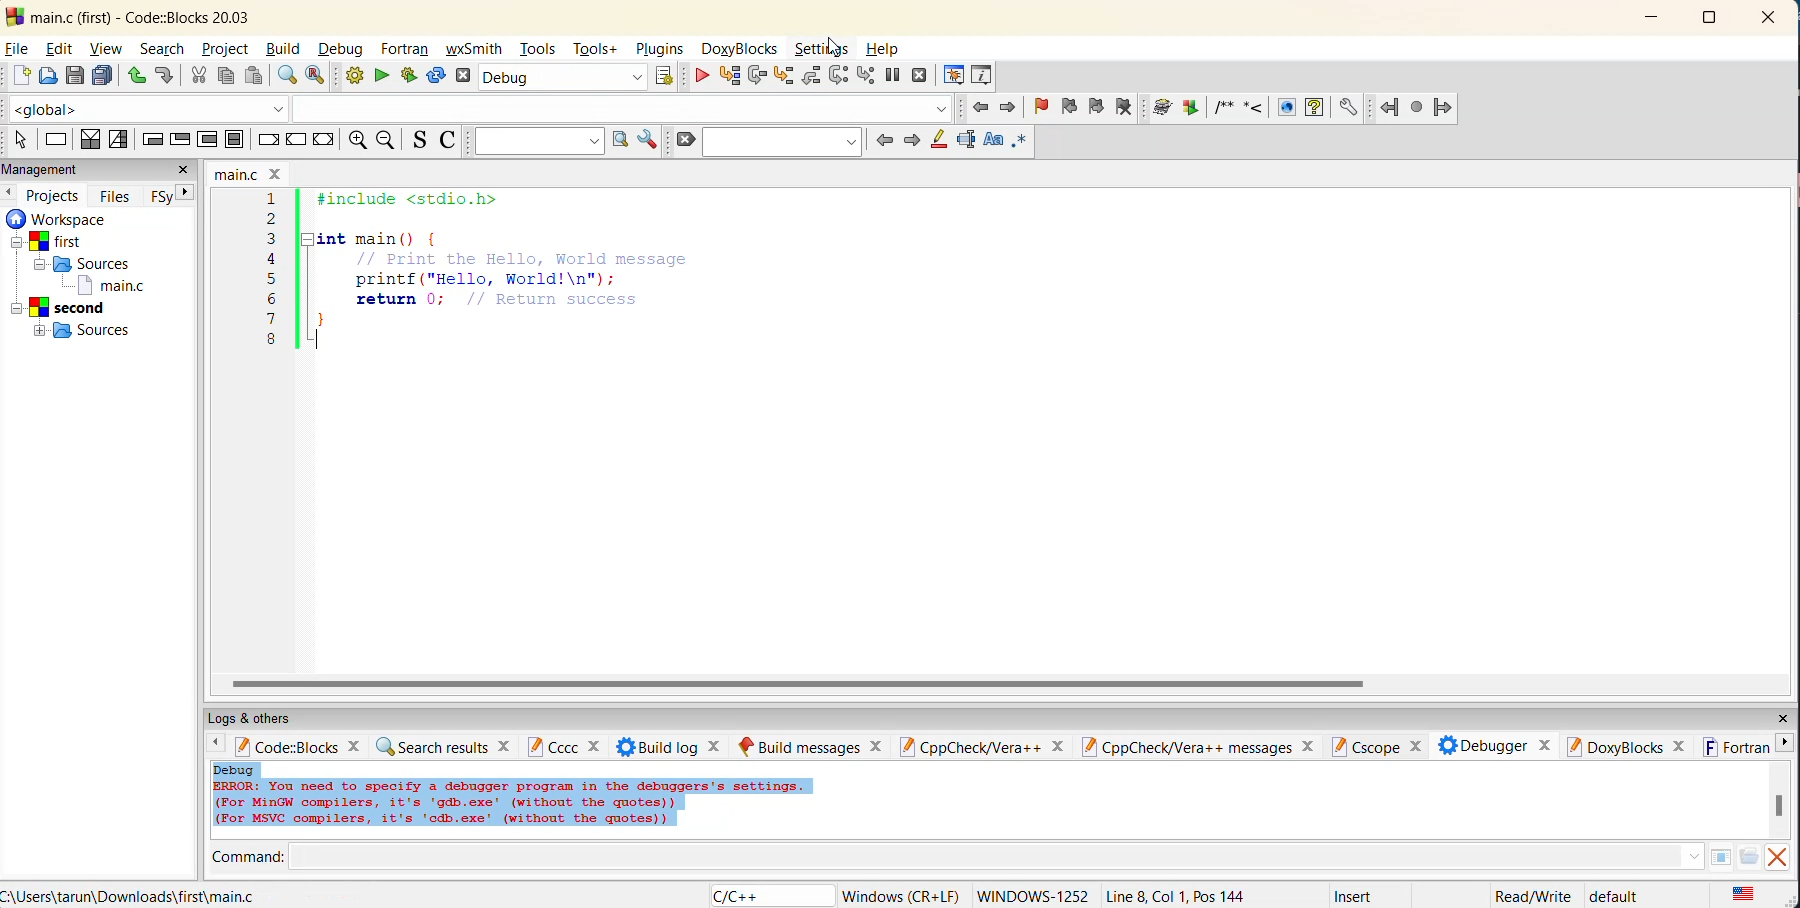  Describe the element at coordinates (1127, 107) in the screenshot. I see `clear bookmarks` at that location.